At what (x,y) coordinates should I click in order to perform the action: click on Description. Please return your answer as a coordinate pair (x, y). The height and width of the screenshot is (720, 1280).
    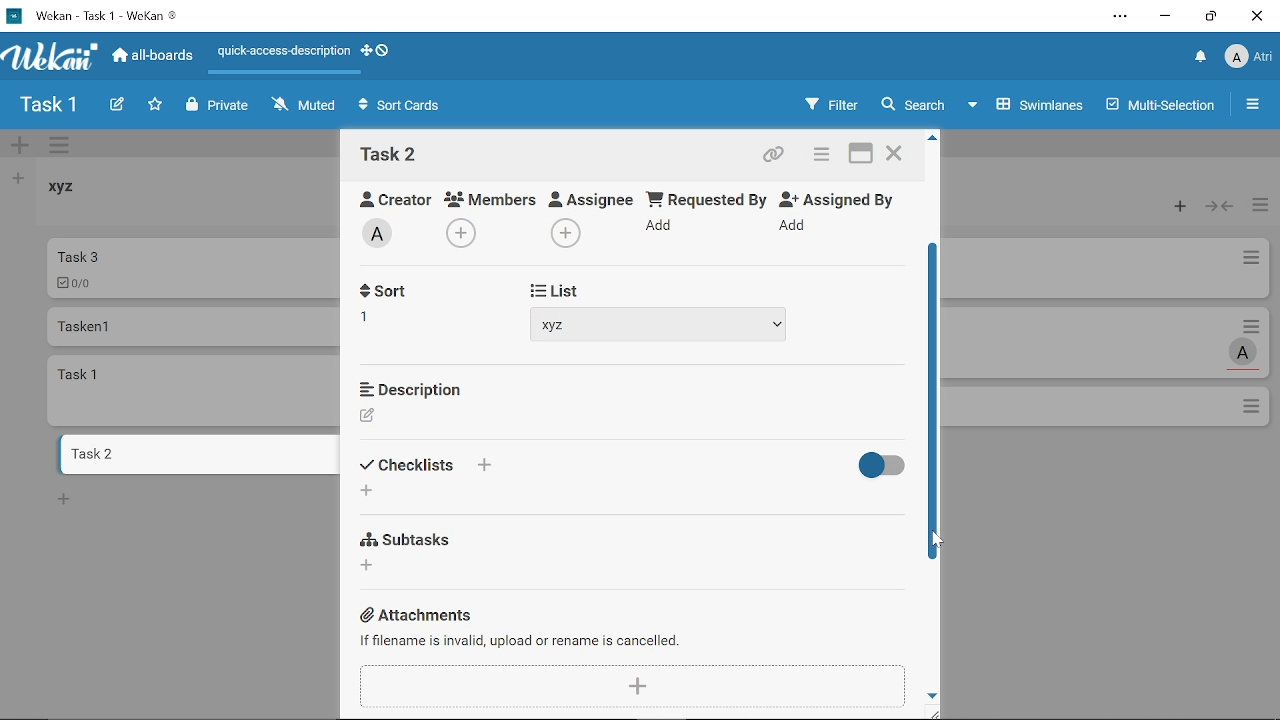
    Looking at the image, I should click on (410, 387).